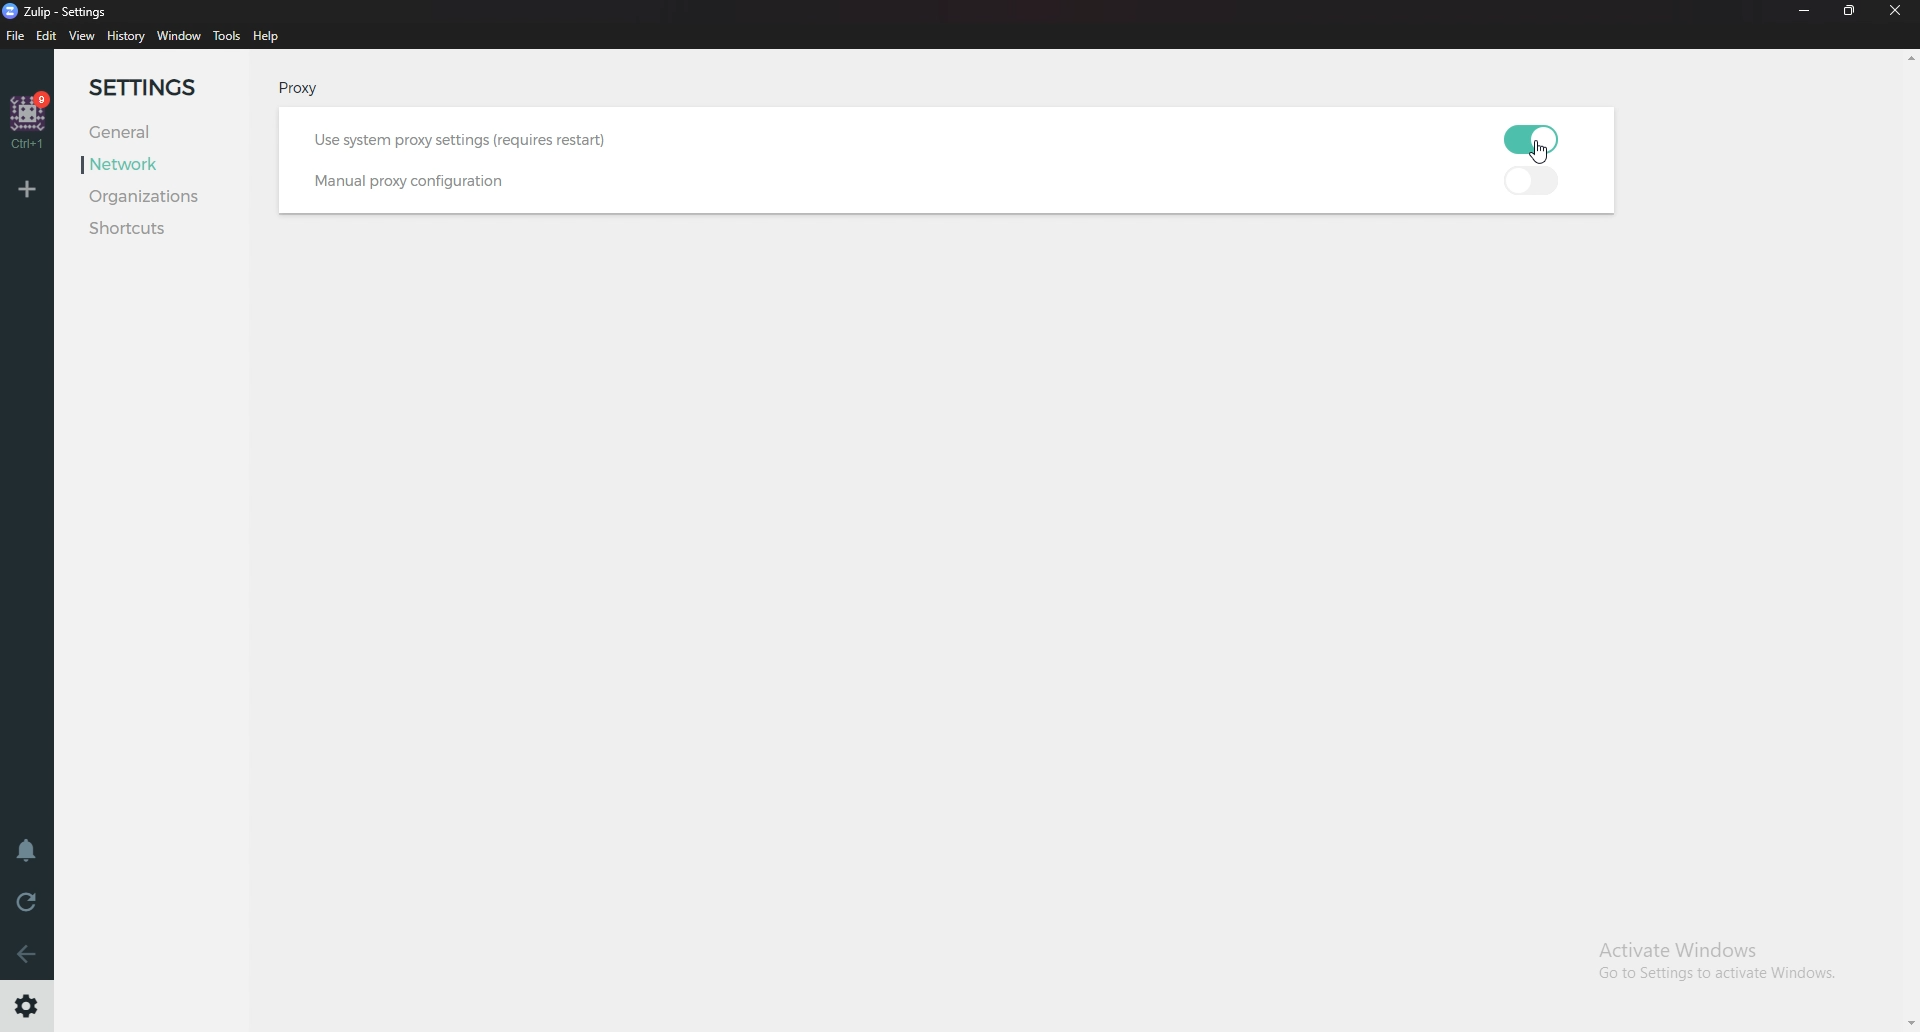 This screenshot has width=1920, height=1032. I want to click on General, so click(160, 133).